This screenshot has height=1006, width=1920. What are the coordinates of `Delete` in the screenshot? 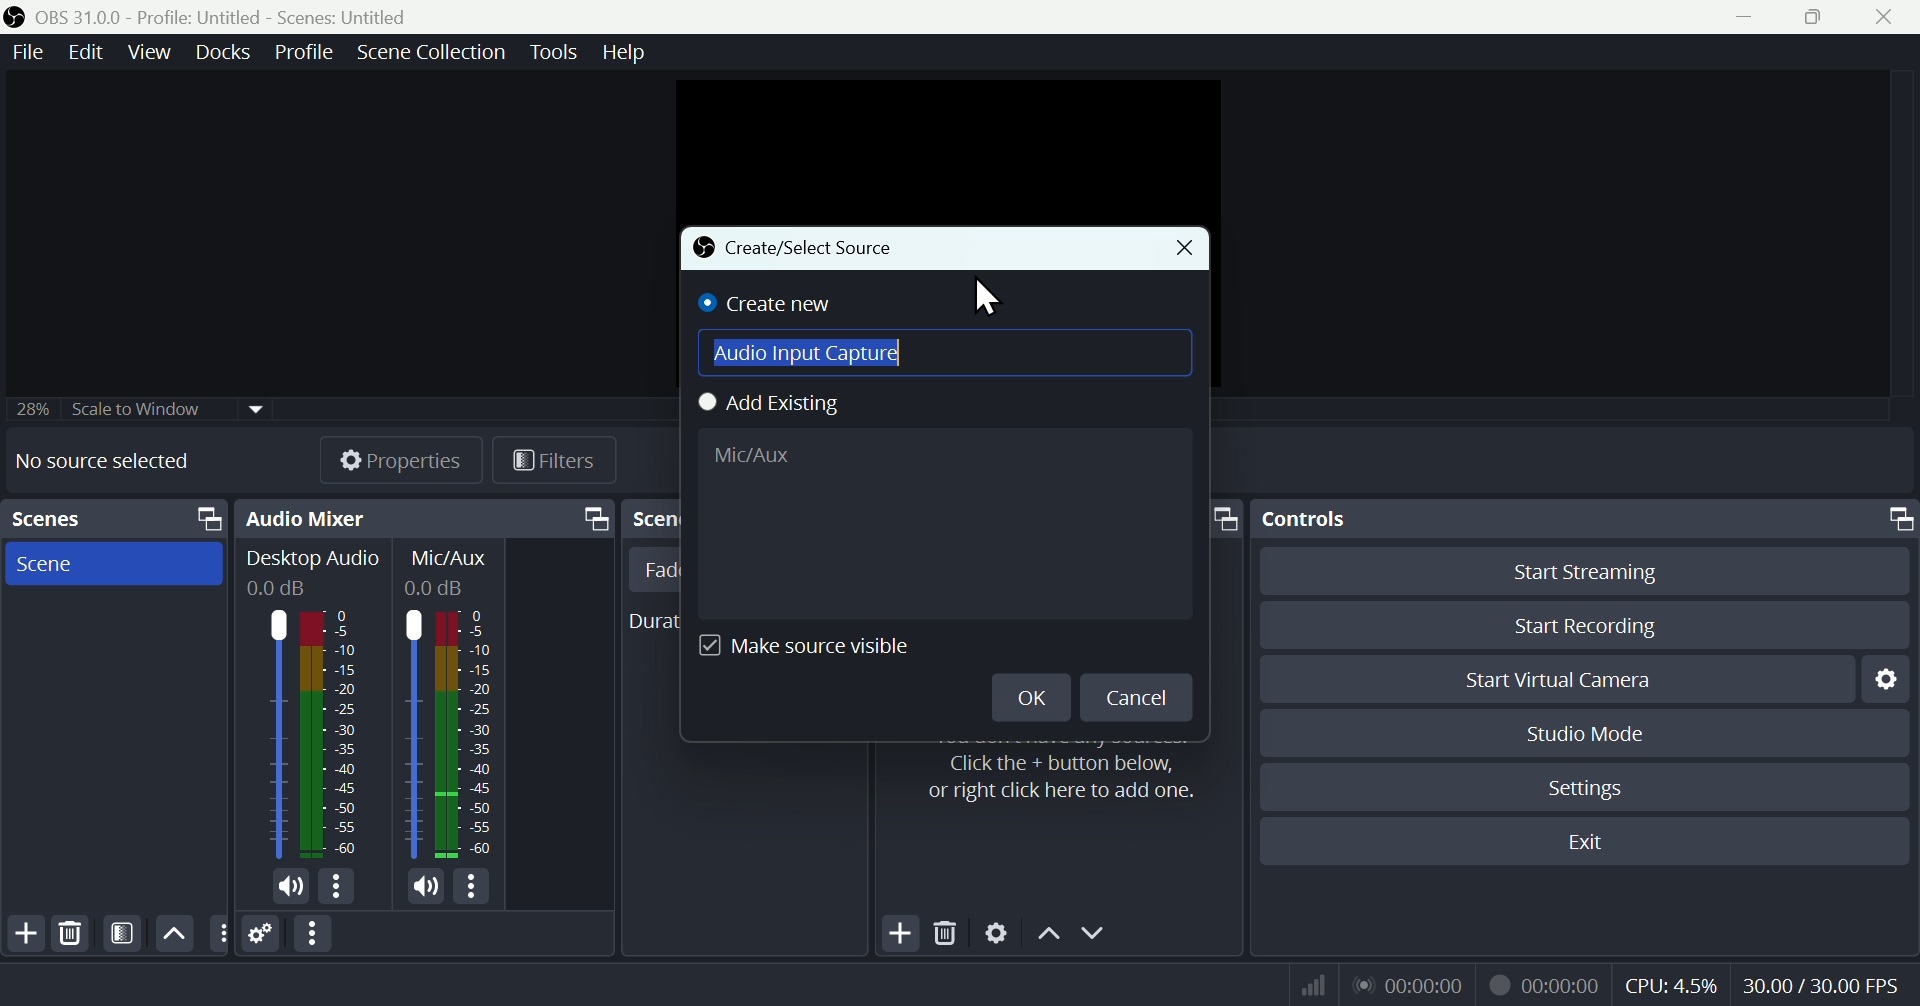 It's located at (70, 934).